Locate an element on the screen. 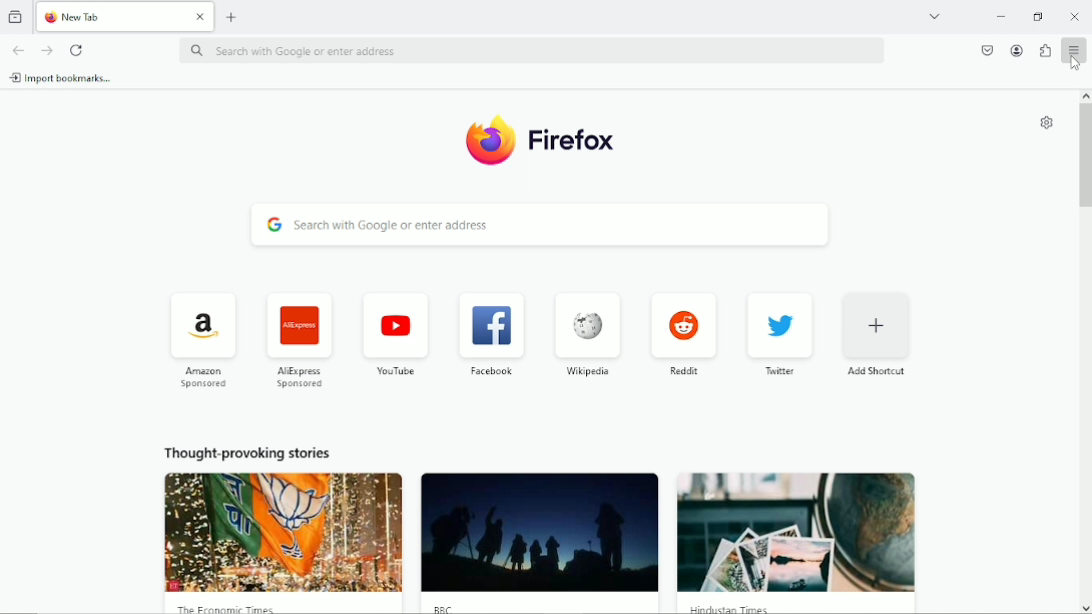  Vertical scrollbar is located at coordinates (1084, 157).